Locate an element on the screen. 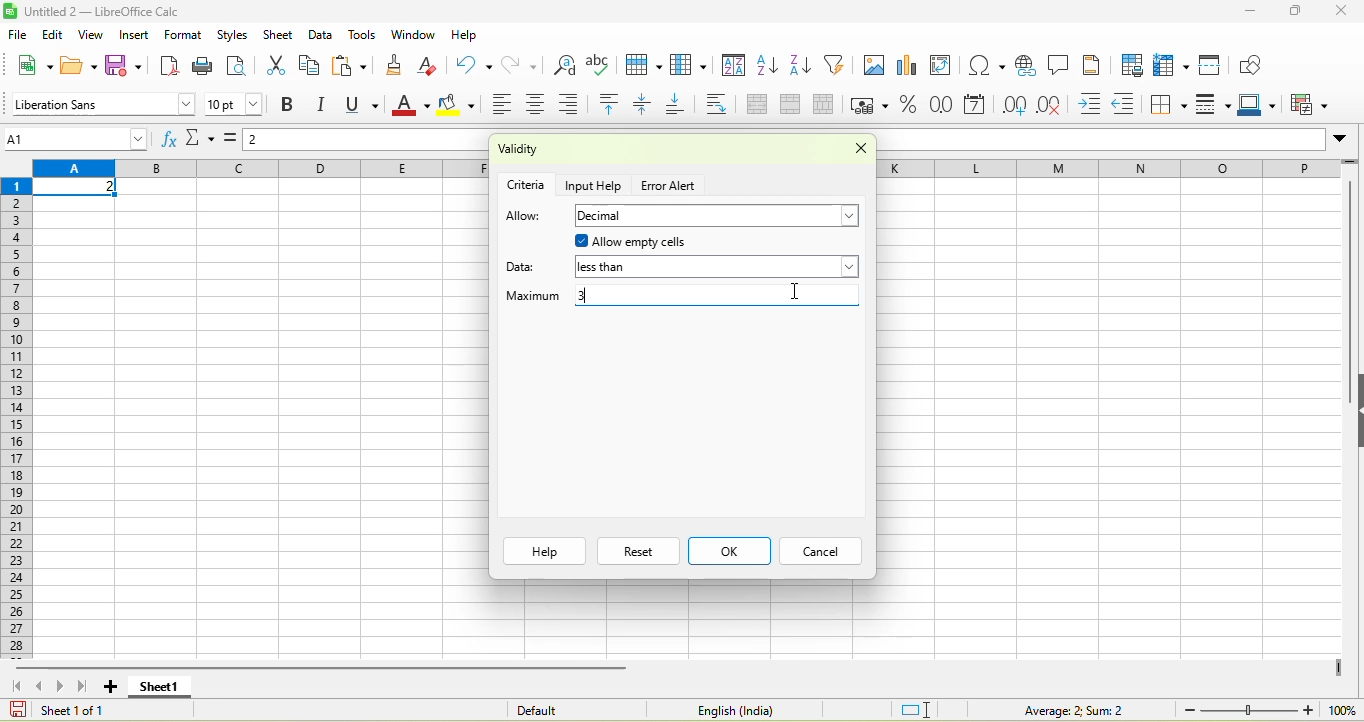 The image size is (1364, 722). column headings is located at coordinates (260, 169).